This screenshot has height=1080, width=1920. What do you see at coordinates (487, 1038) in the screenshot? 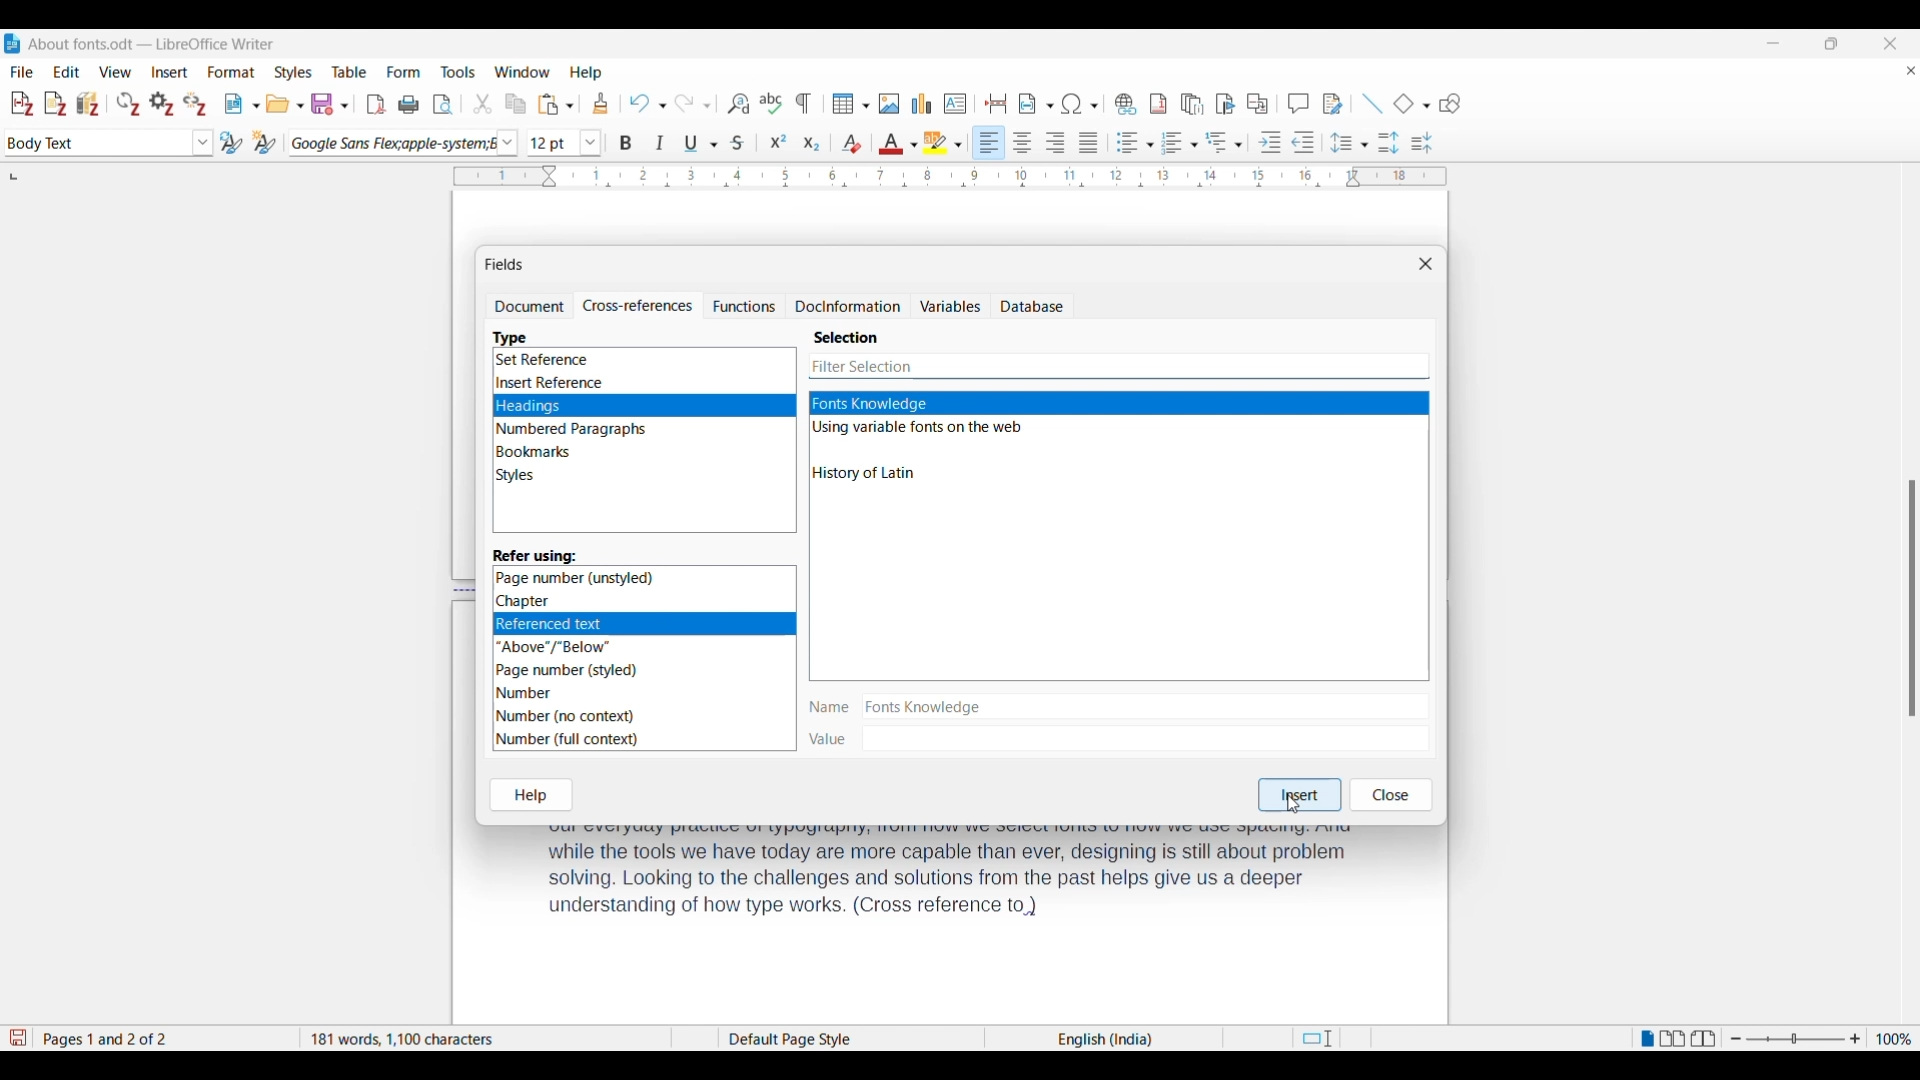
I see `181 words, 1100 characters` at bounding box center [487, 1038].